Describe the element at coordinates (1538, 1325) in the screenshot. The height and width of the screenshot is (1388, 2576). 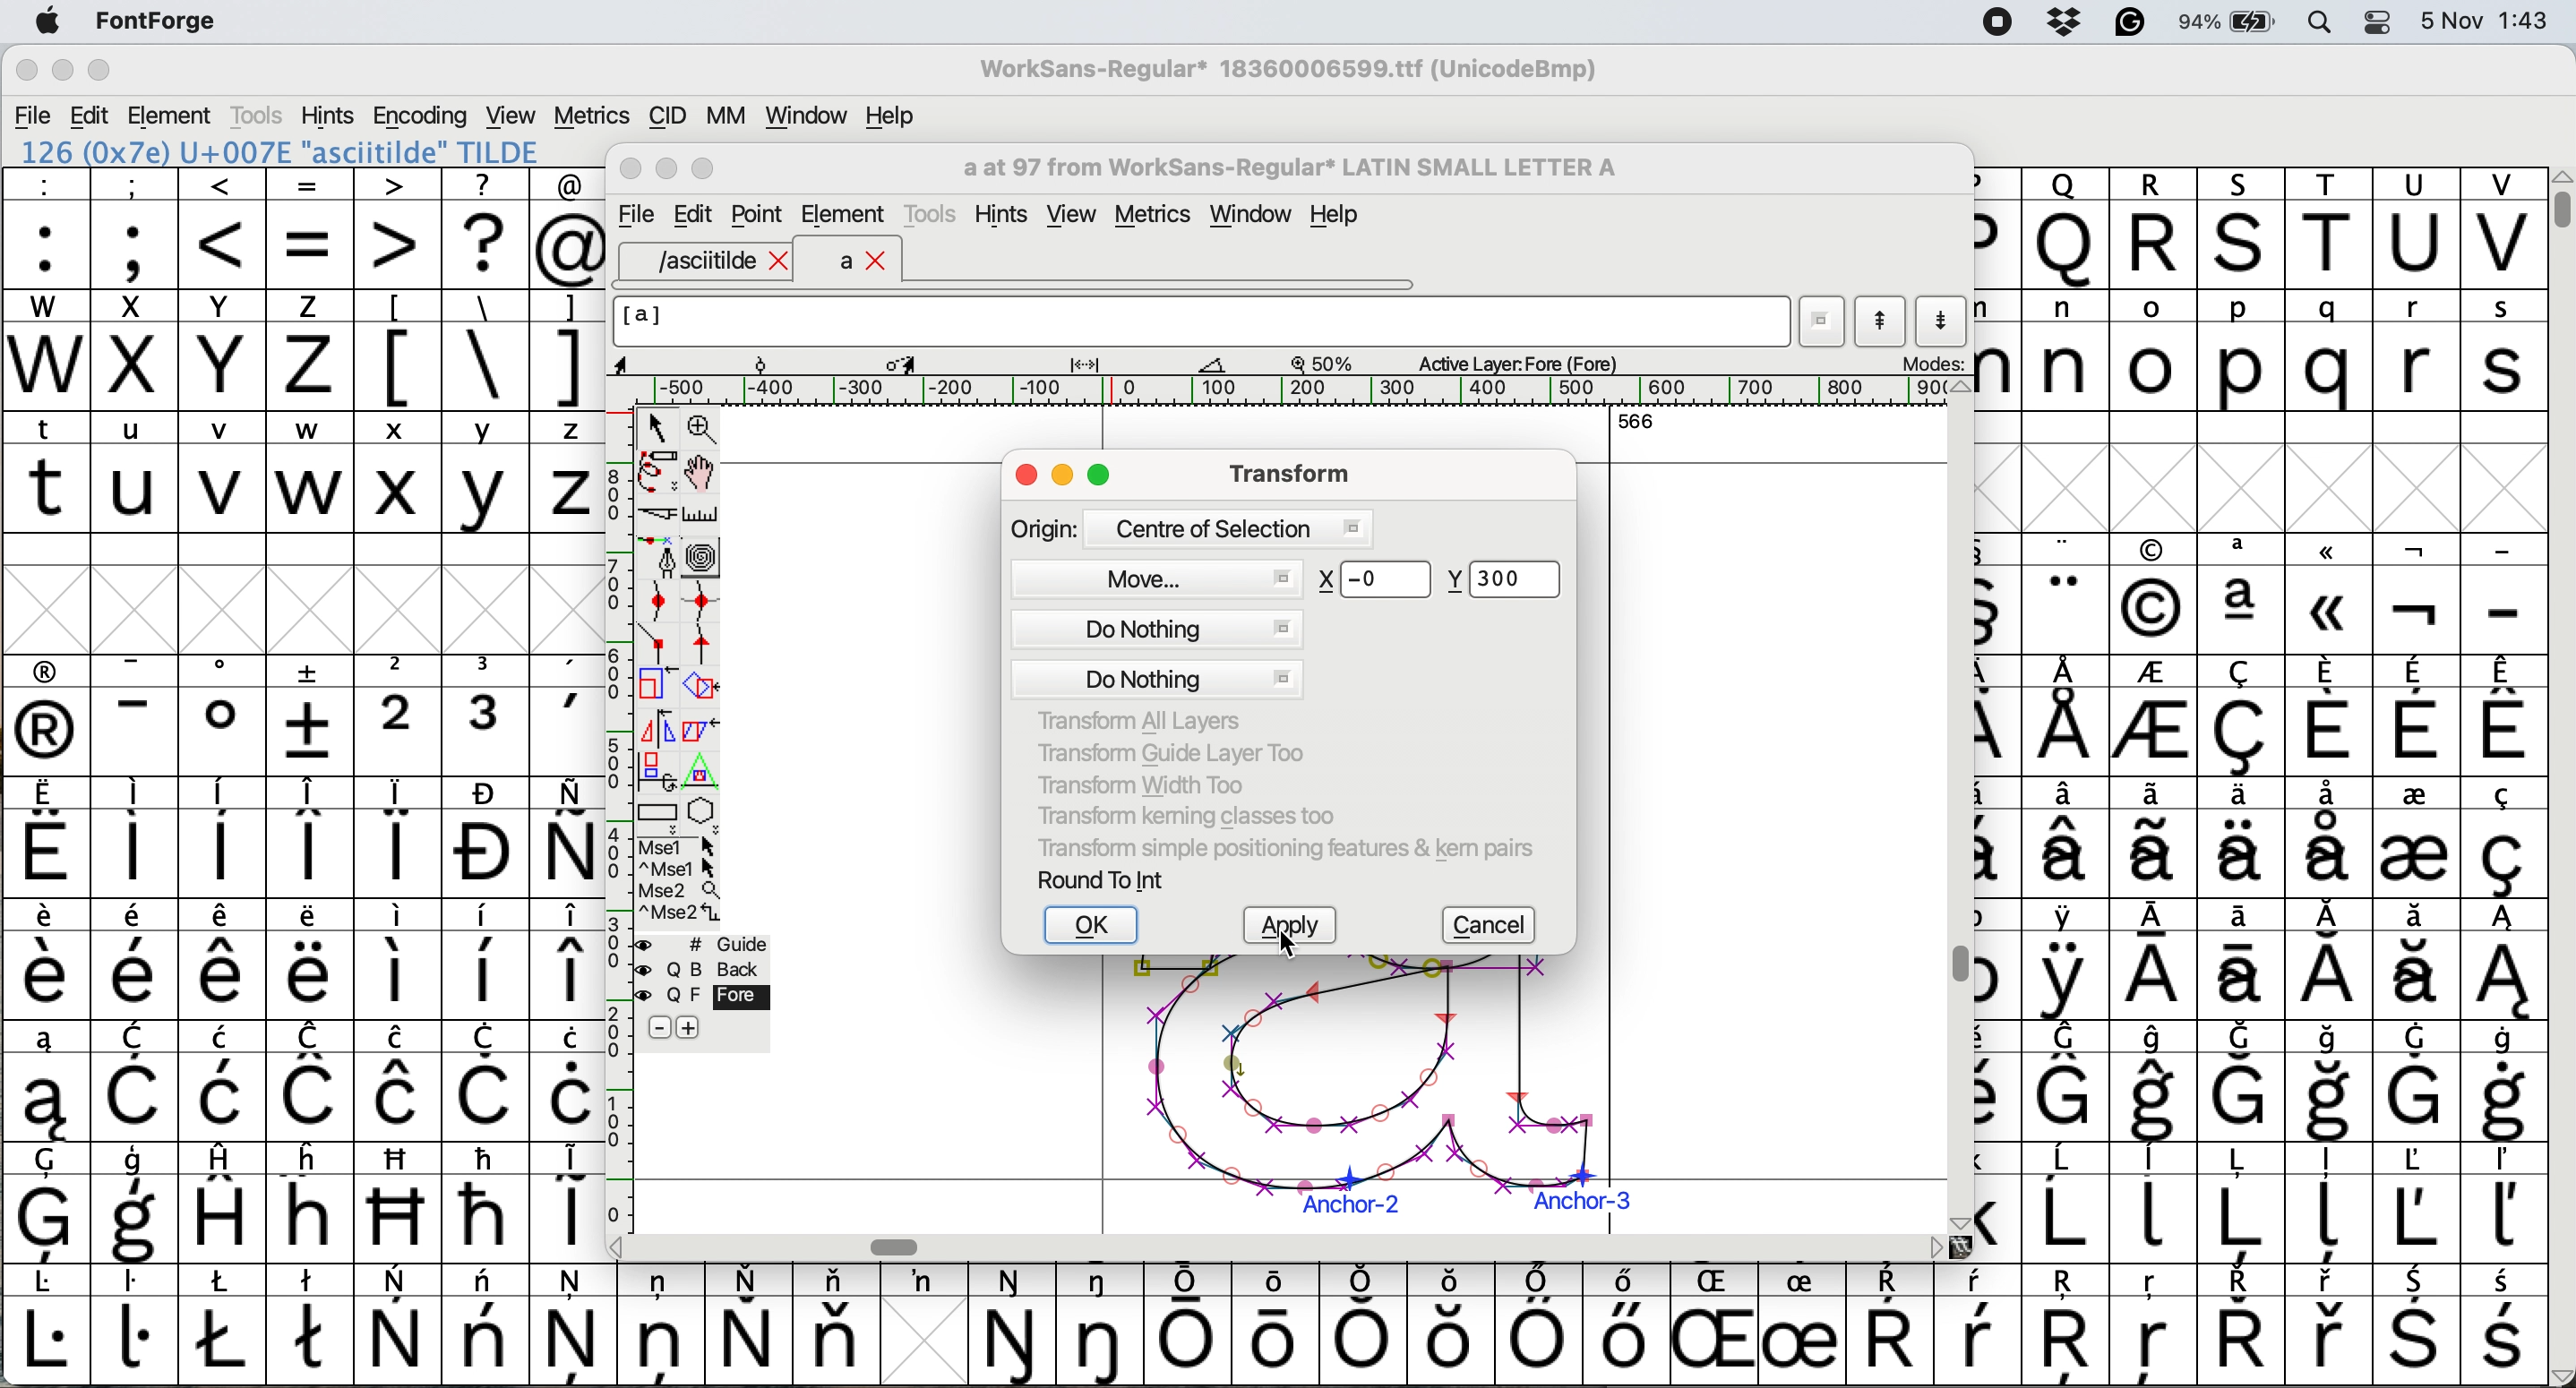
I see `symbol` at that location.